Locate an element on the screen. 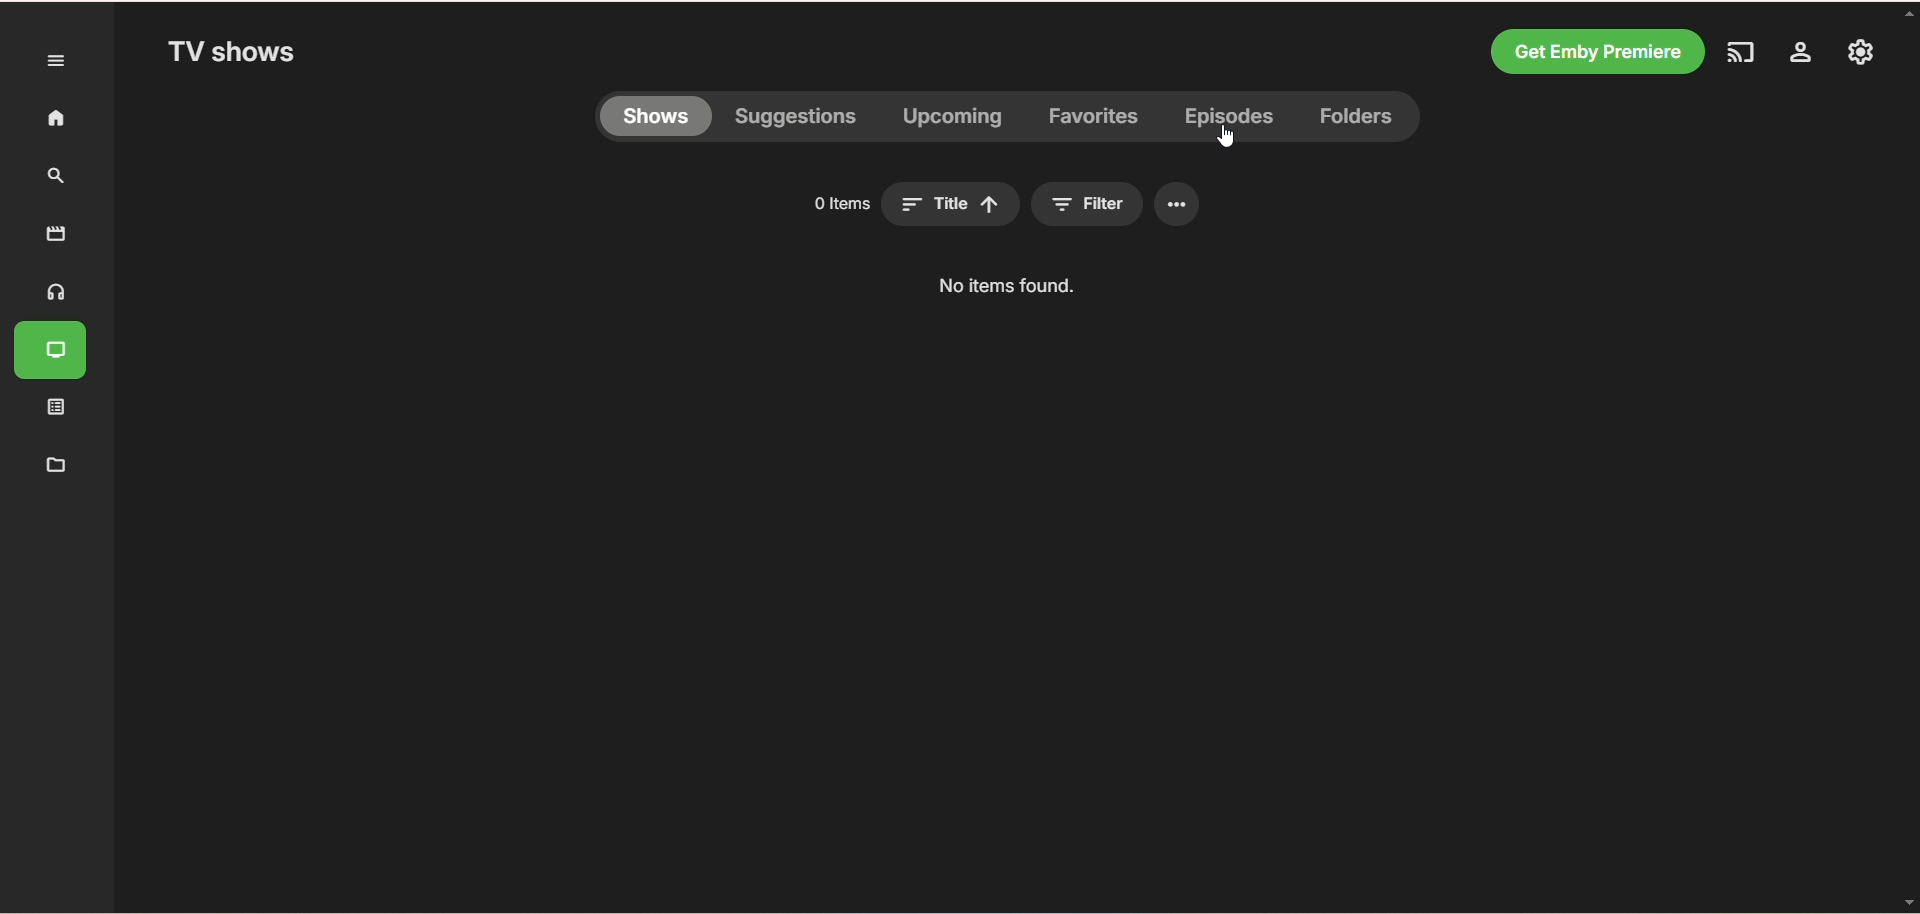 The height and width of the screenshot is (914, 1920). playlist is located at coordinates (58, 411).